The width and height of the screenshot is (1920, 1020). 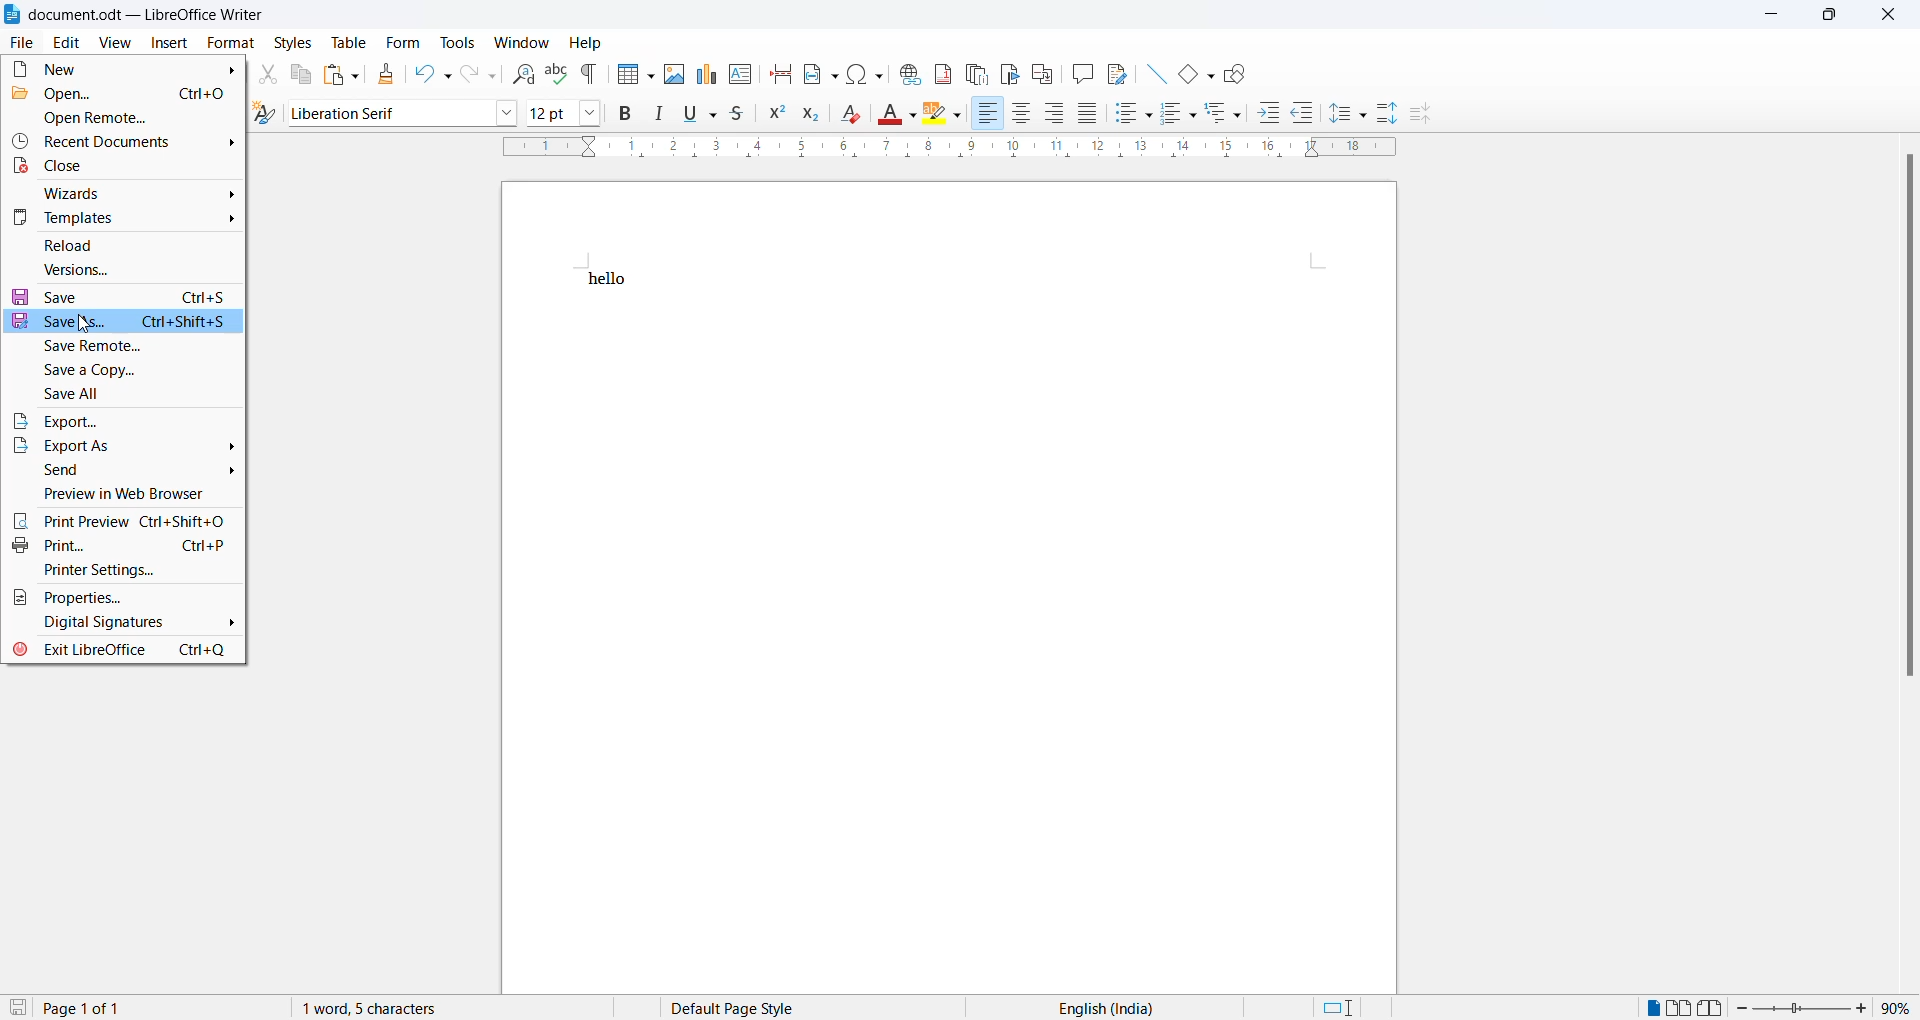 What do you see at coordinates (1896, 1008) in the screenshot?
I see `Zoom percentage` at bounding box center [1896, 1008].